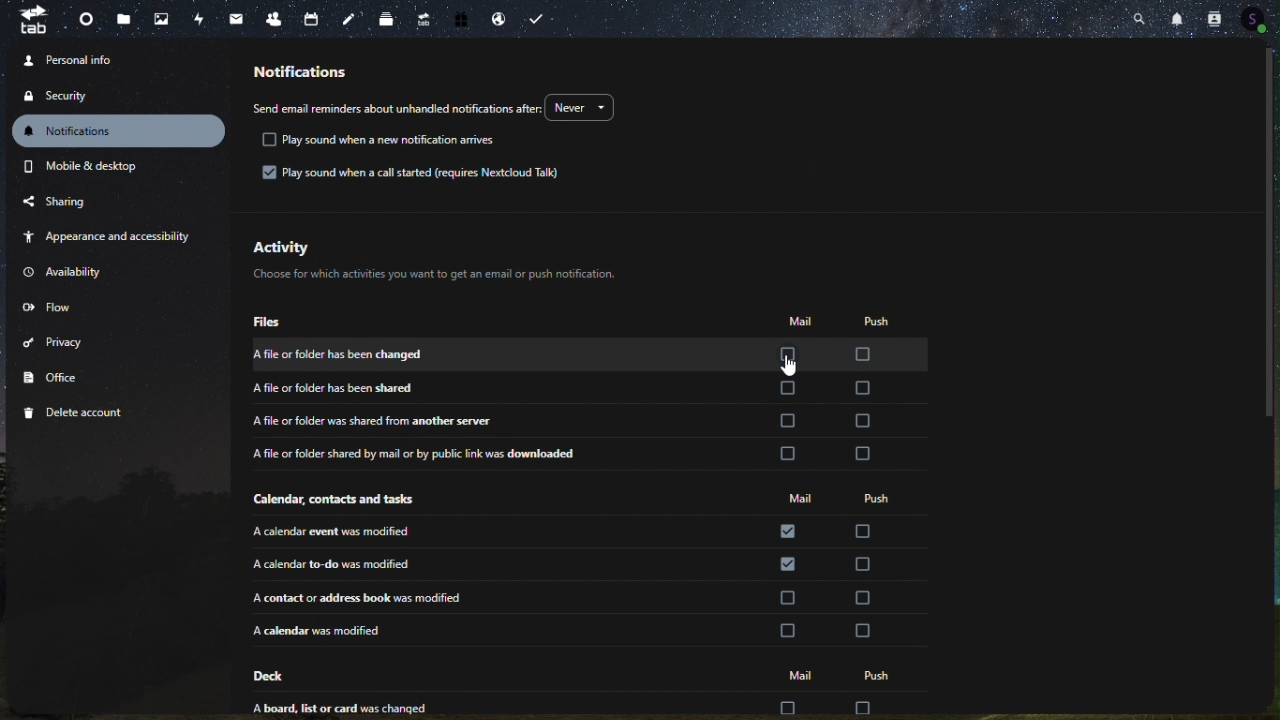 This screenshot has width=1280, height=720. Describe the element at coordinates (337, 389) in the screenshot. I see `a file or folder has been shared` at that location.